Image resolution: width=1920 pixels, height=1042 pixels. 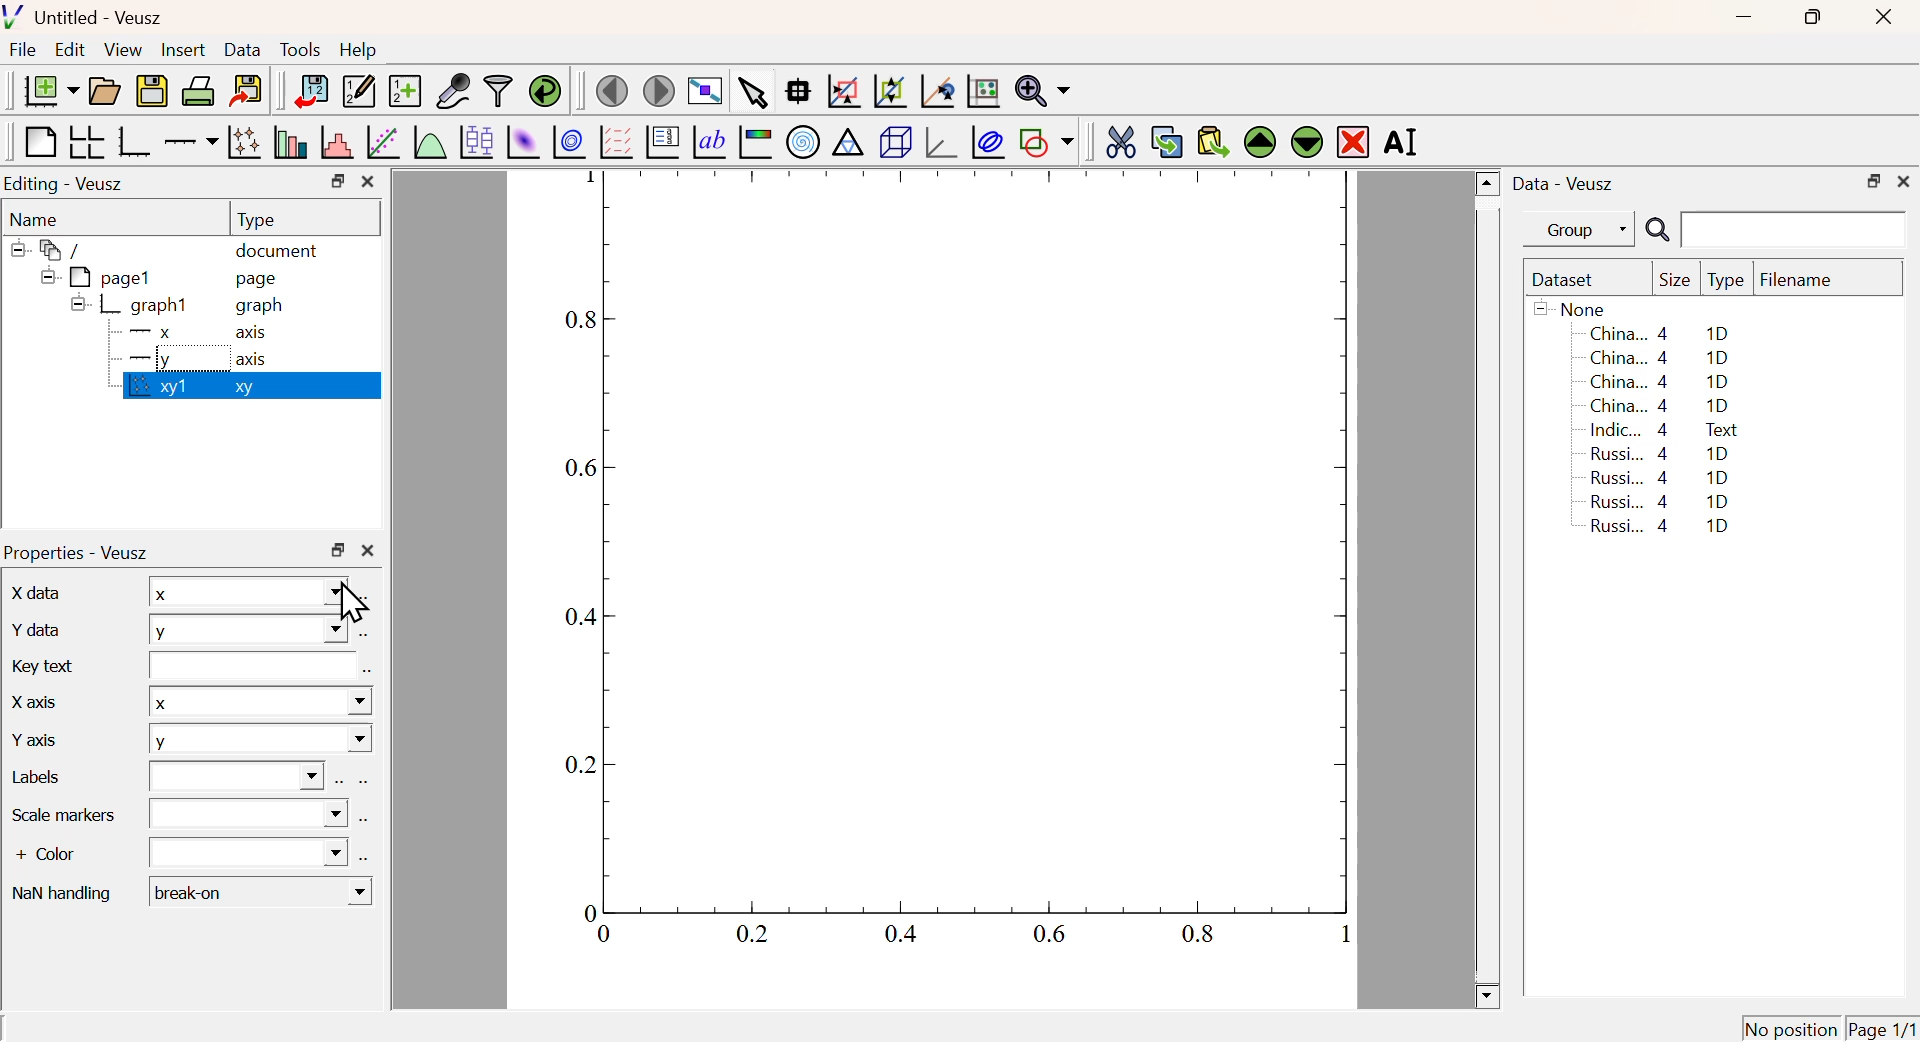 I want to click on Select using dataset Browser, so click(x=367, y=673).